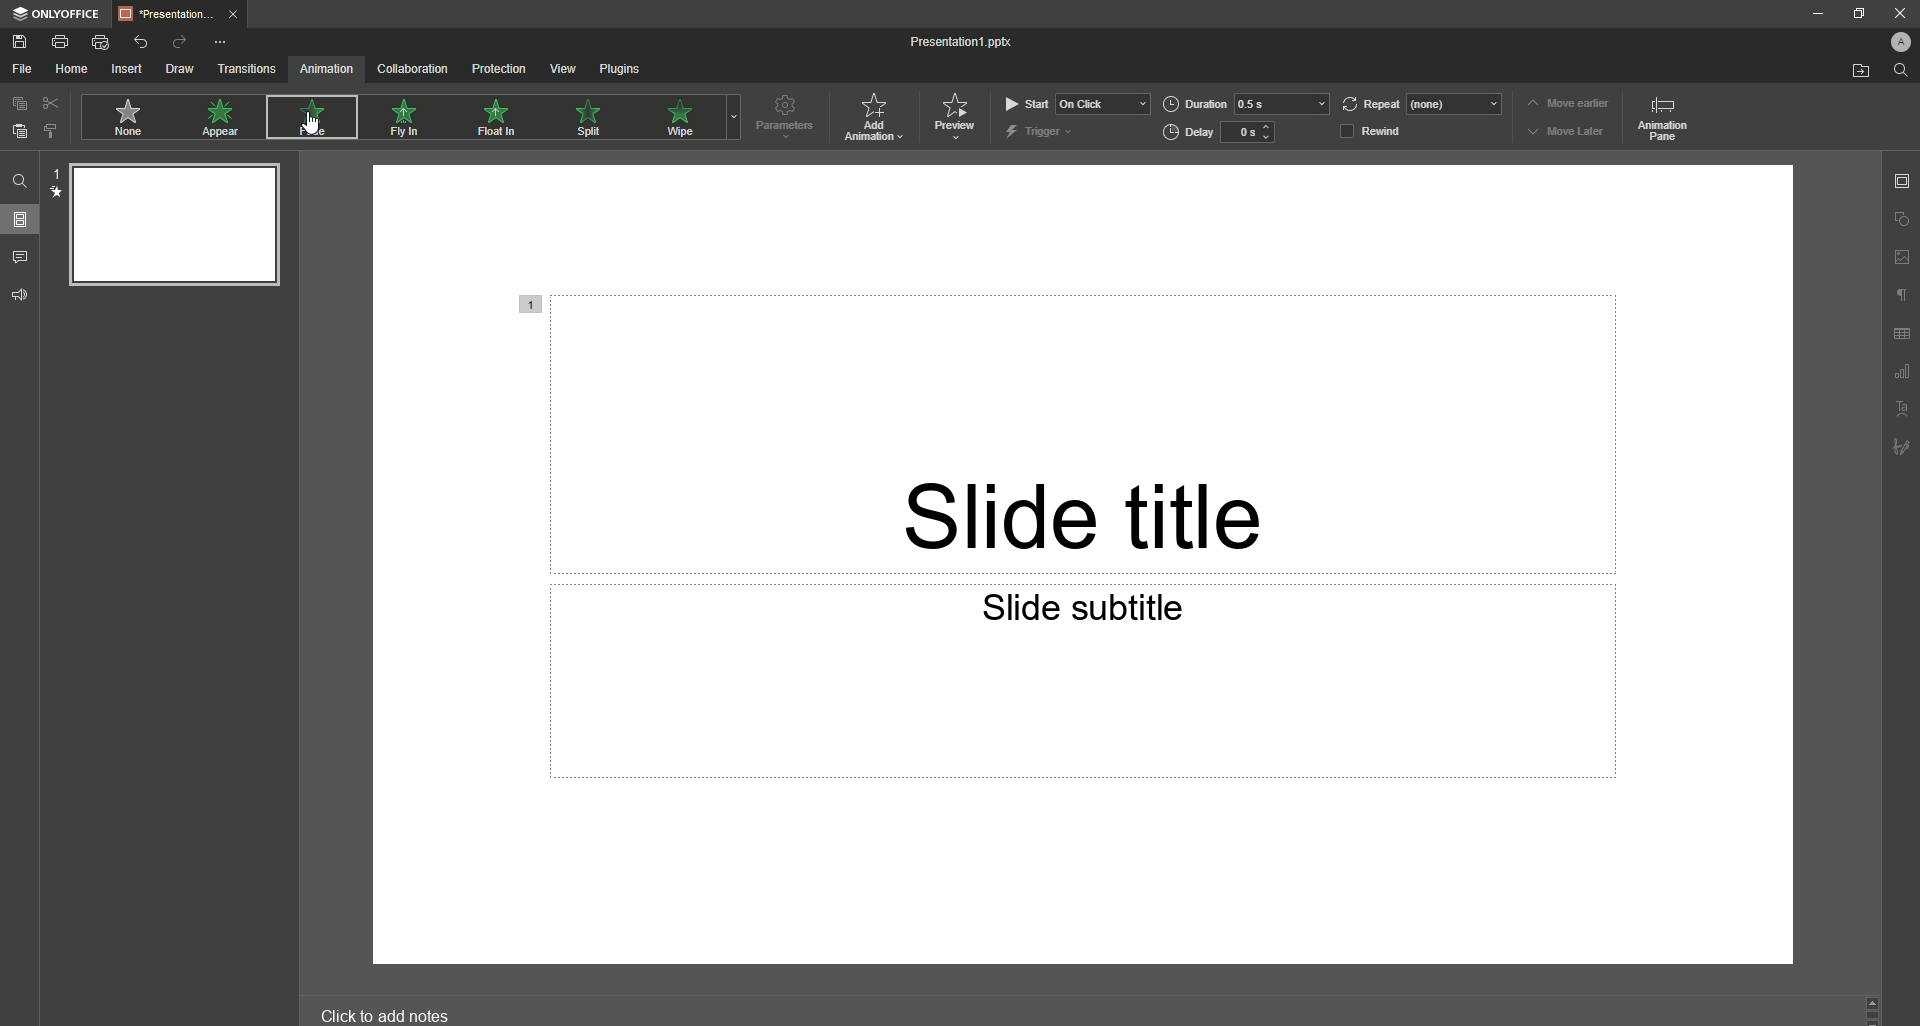  I want to click on Rewind, so click(1387, 130).